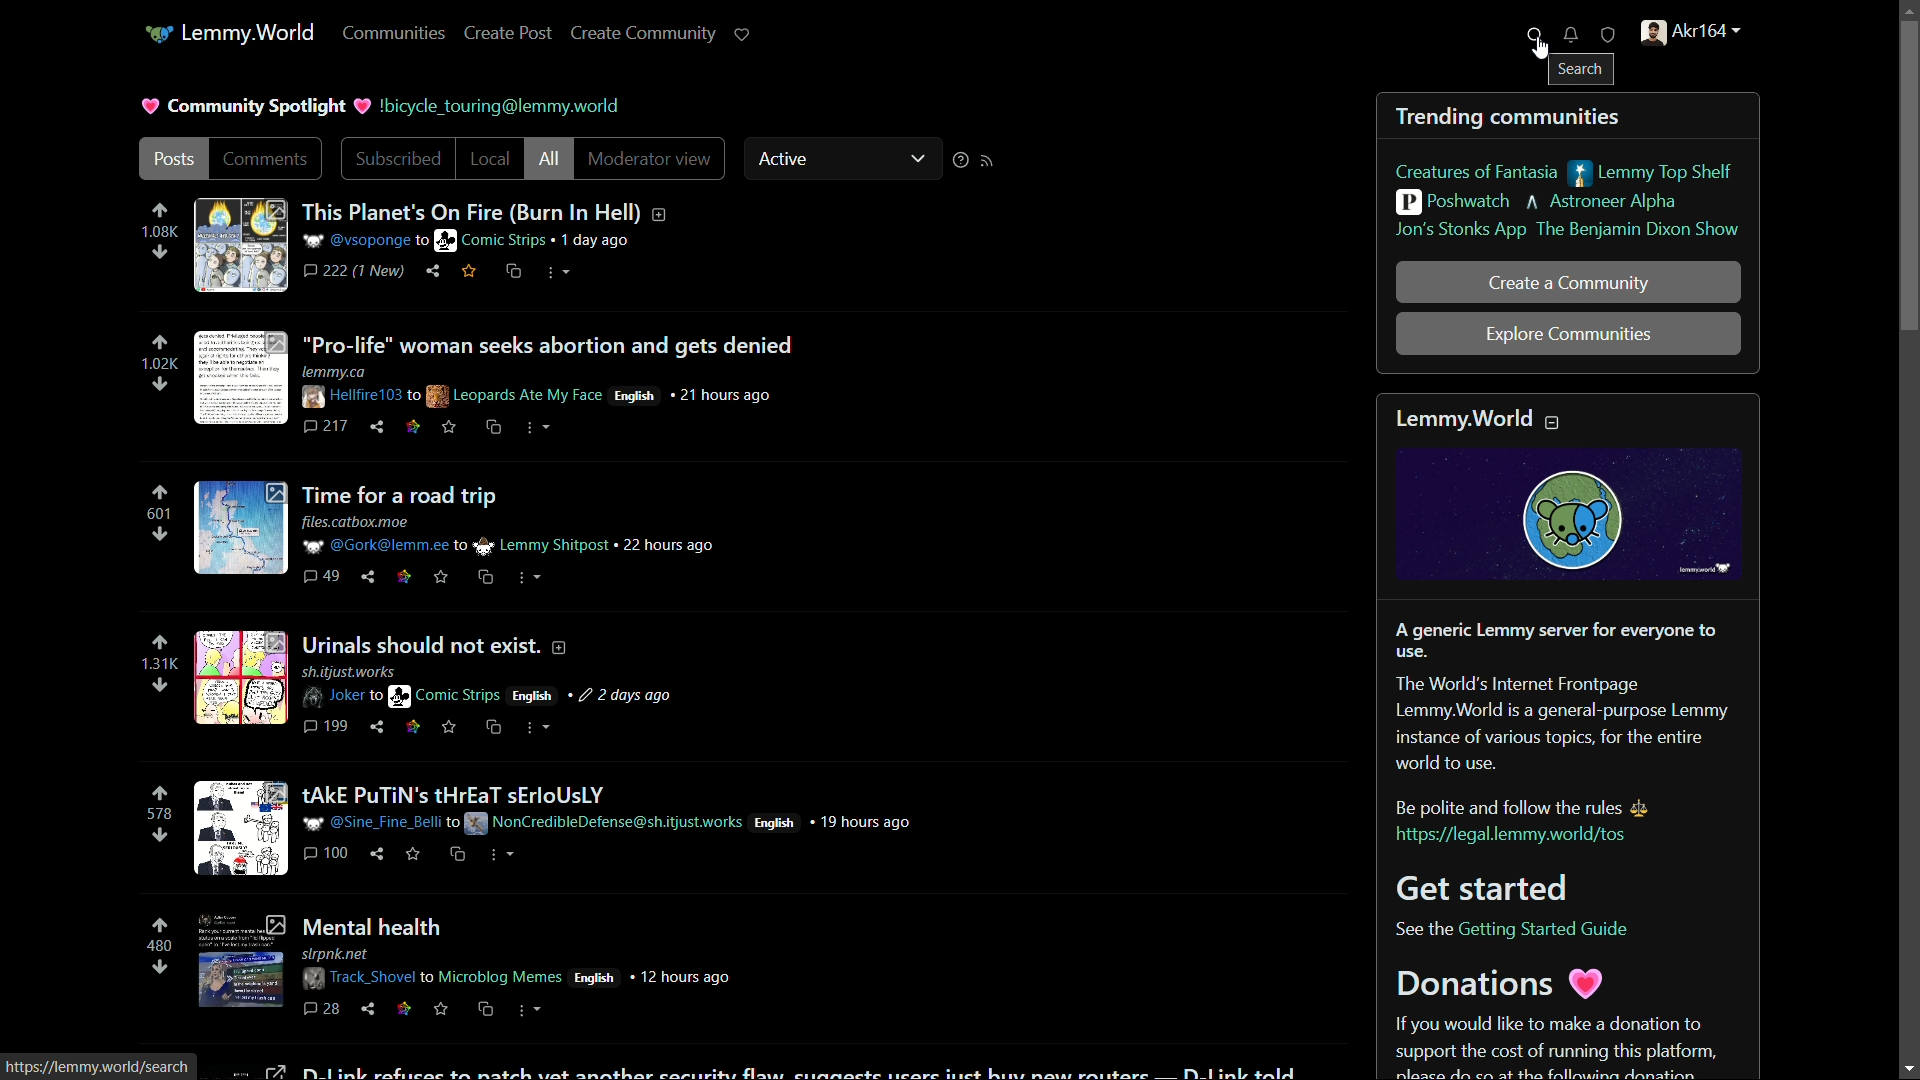  I want to click on heart symbol, so click(146, 107).